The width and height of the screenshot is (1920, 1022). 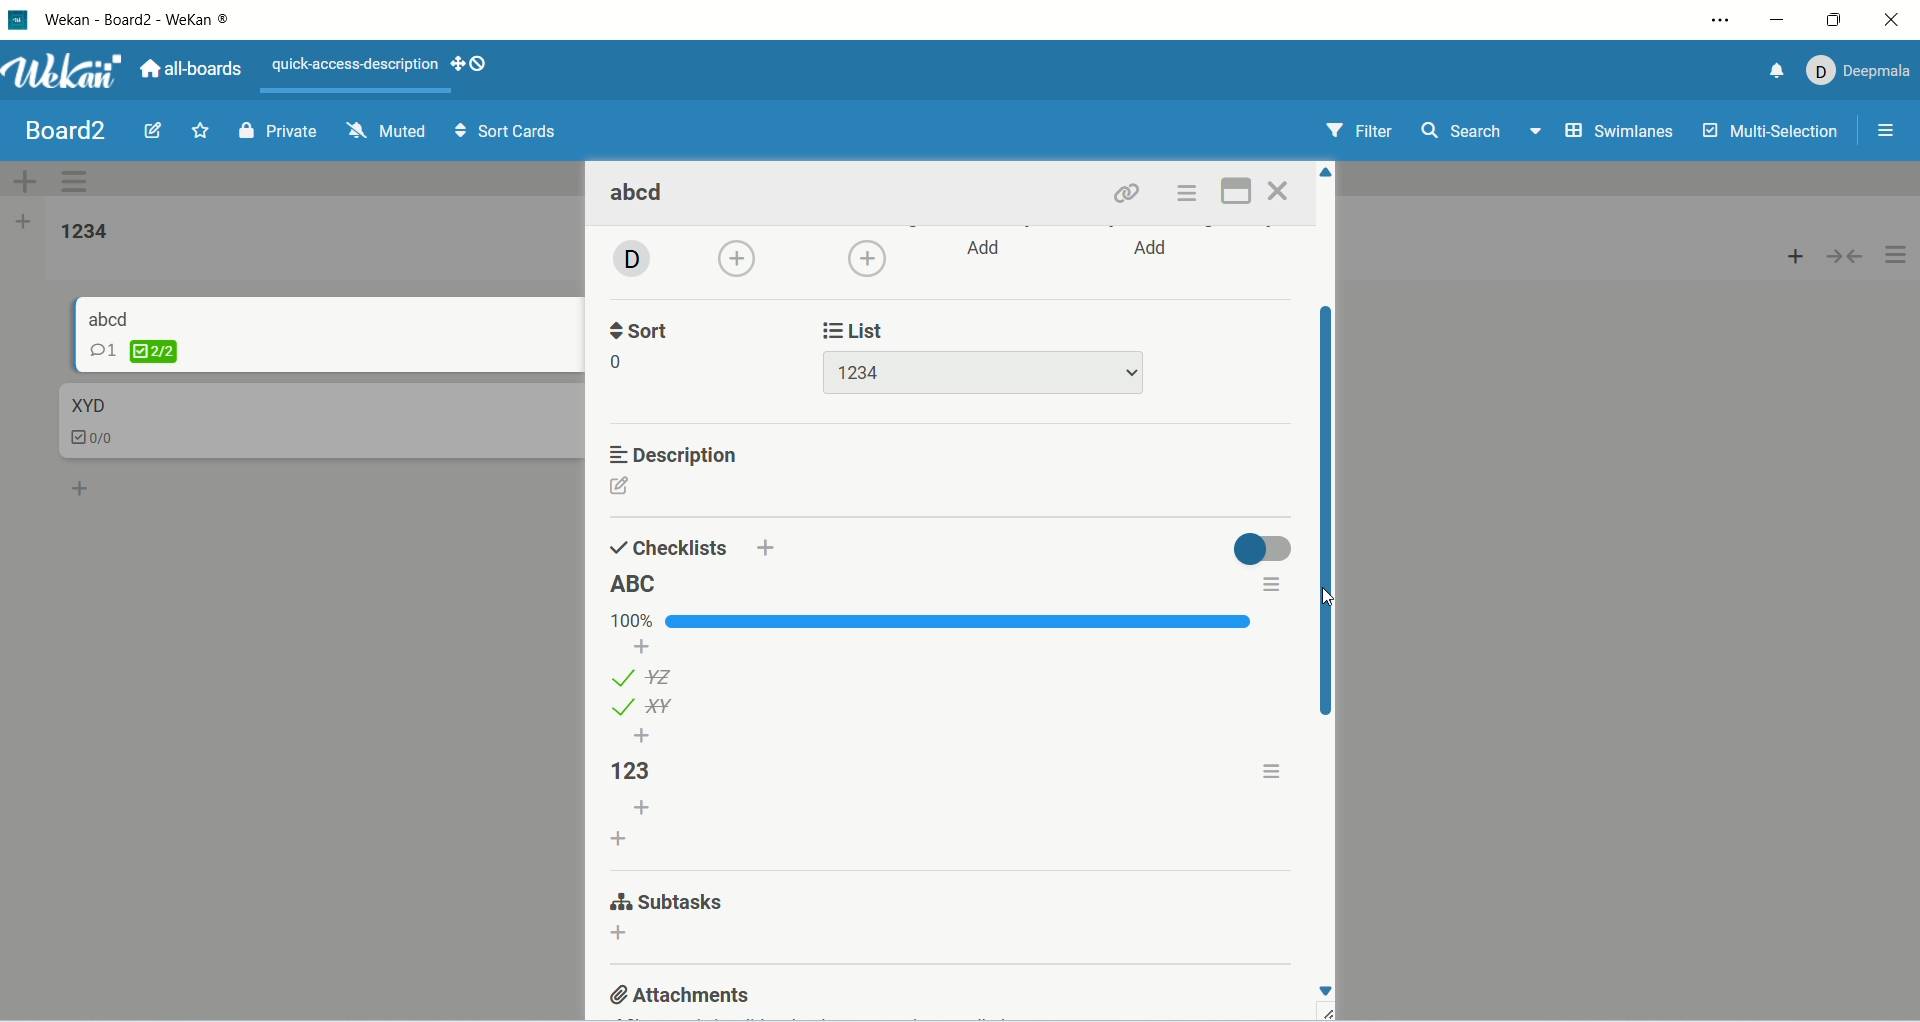 What do you see at coordinates (643, 808) in the screenshot?
I see `add` at bounding box center [643, 808].